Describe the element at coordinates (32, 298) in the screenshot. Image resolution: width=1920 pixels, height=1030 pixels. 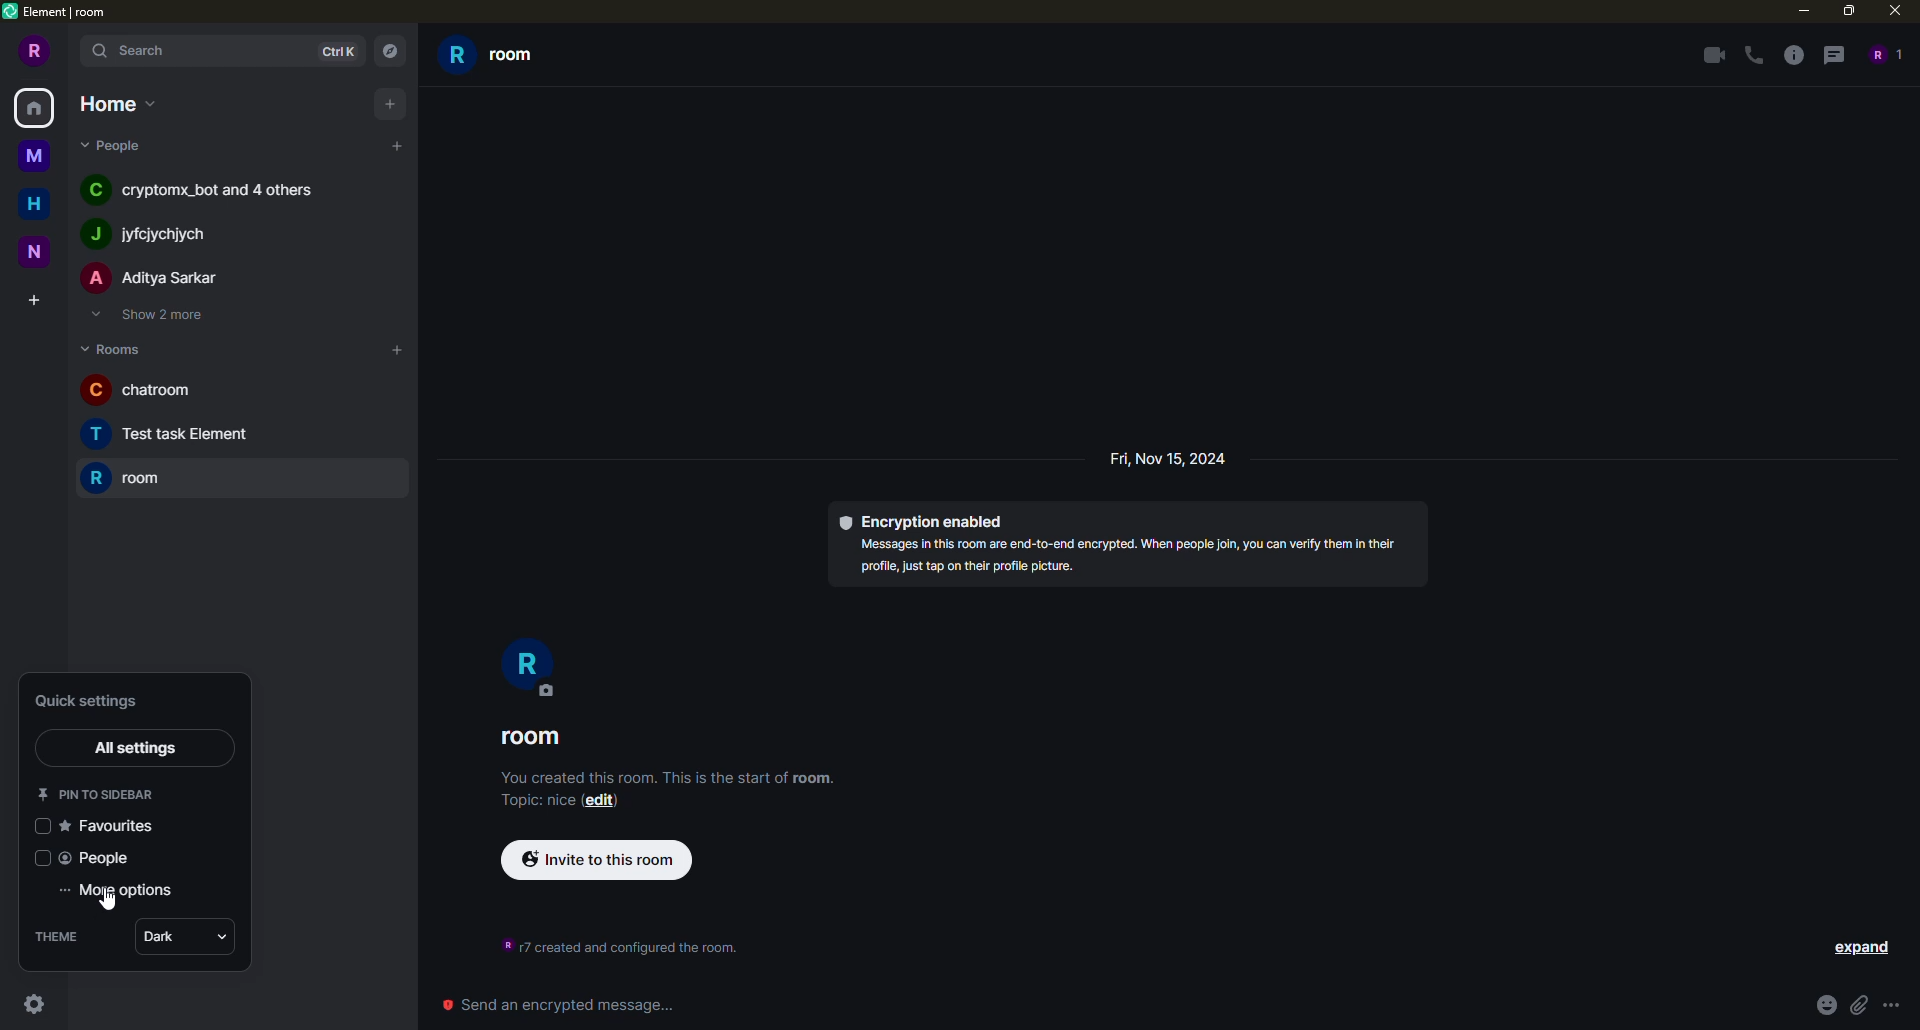
I see `create space` at that location.